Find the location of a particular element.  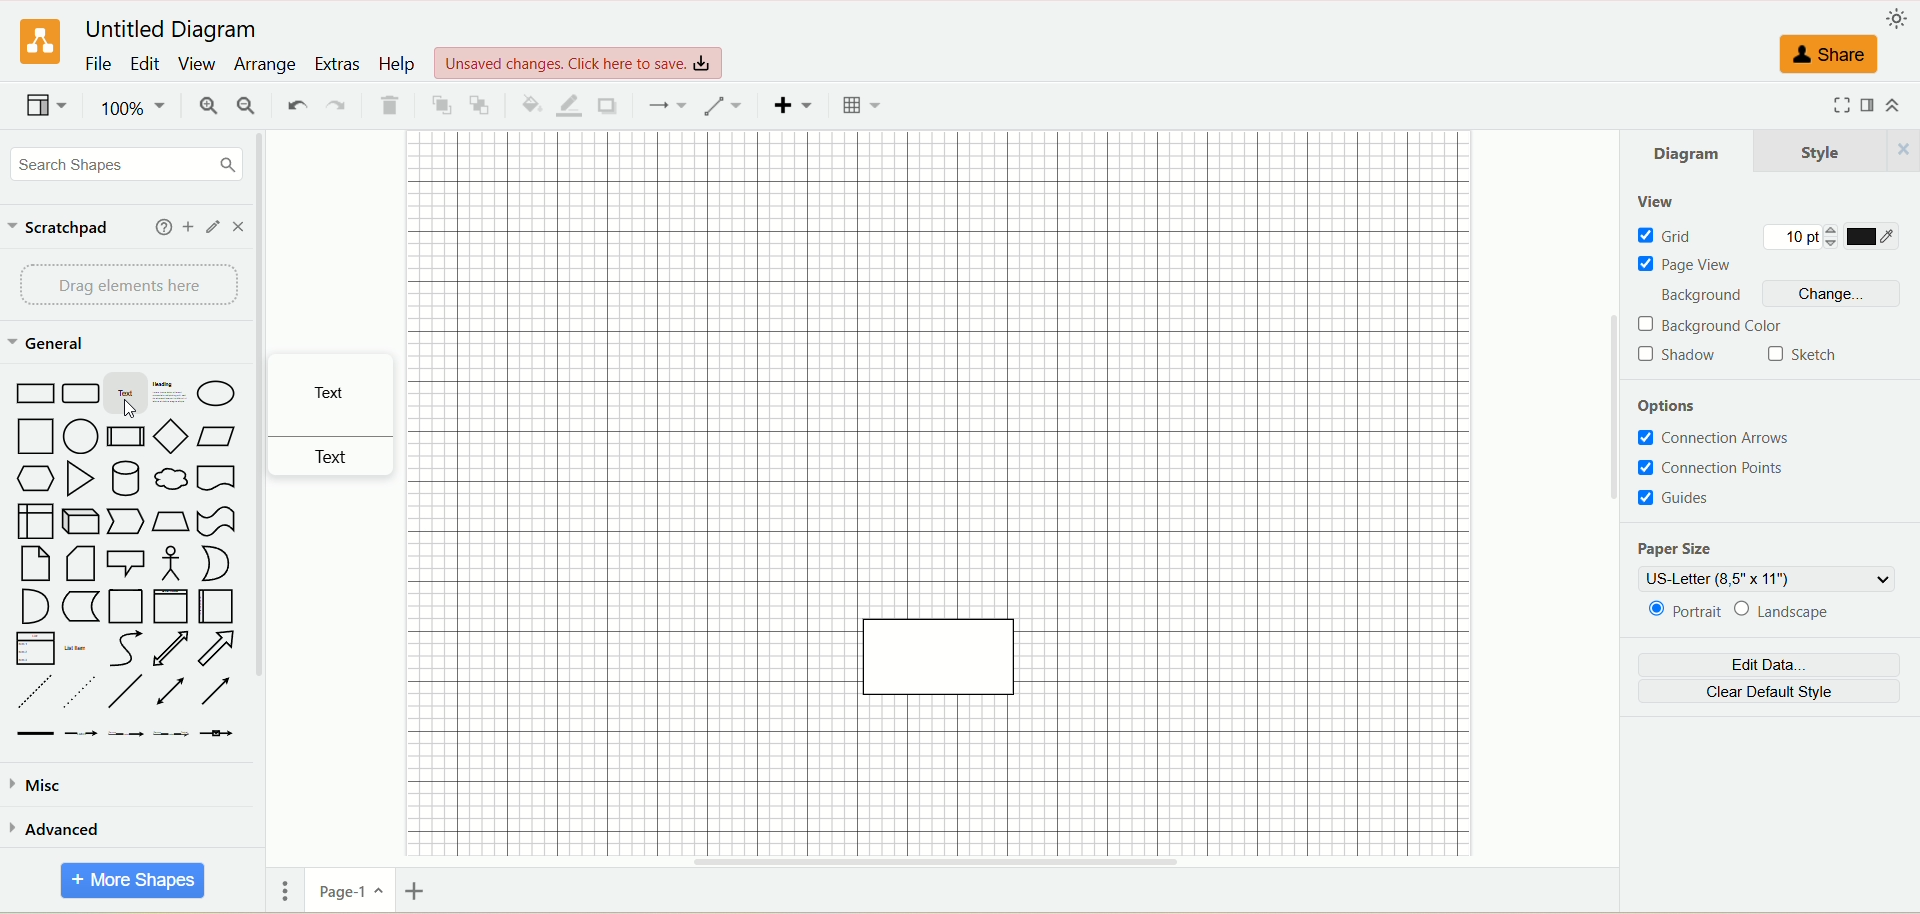

pages is located at coordinates (280, 892).